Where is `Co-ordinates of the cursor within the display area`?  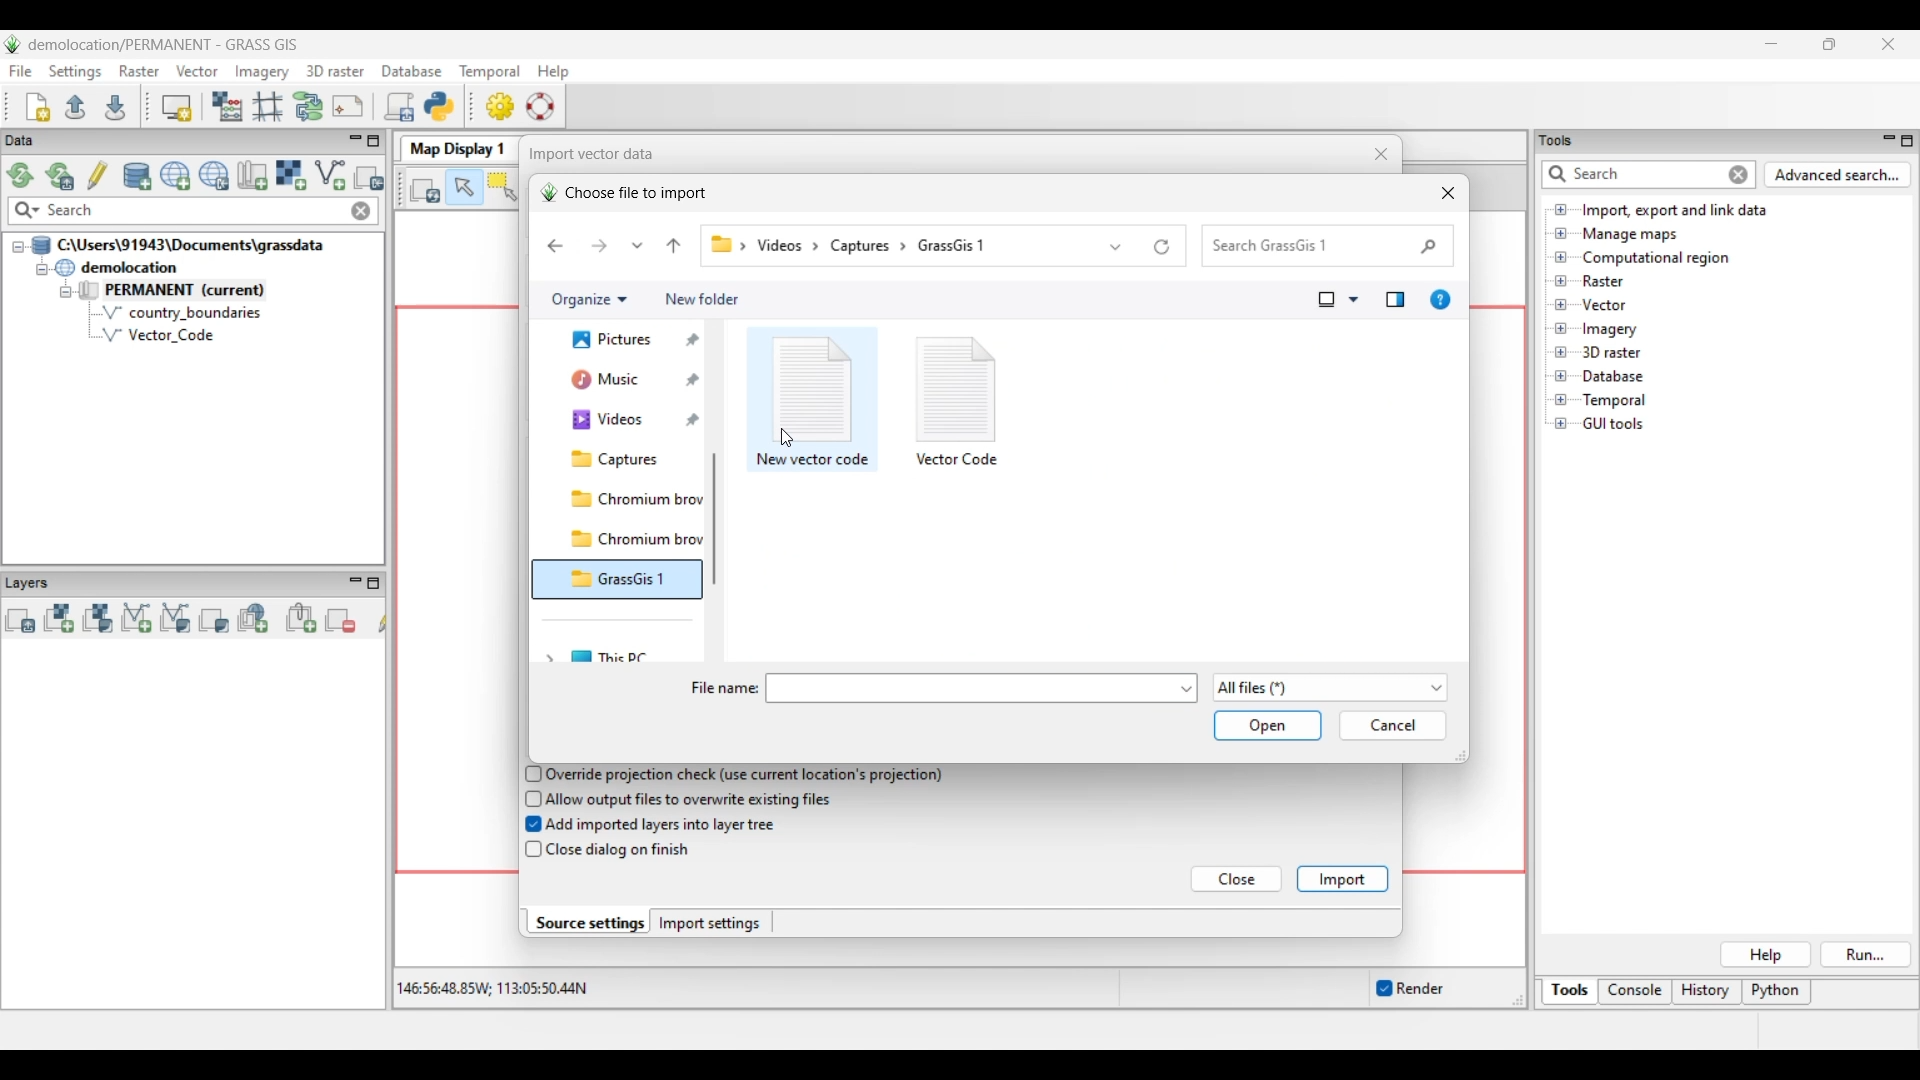 Co-ordinates of the cursor within the display area is located at coordinates (489, 989).